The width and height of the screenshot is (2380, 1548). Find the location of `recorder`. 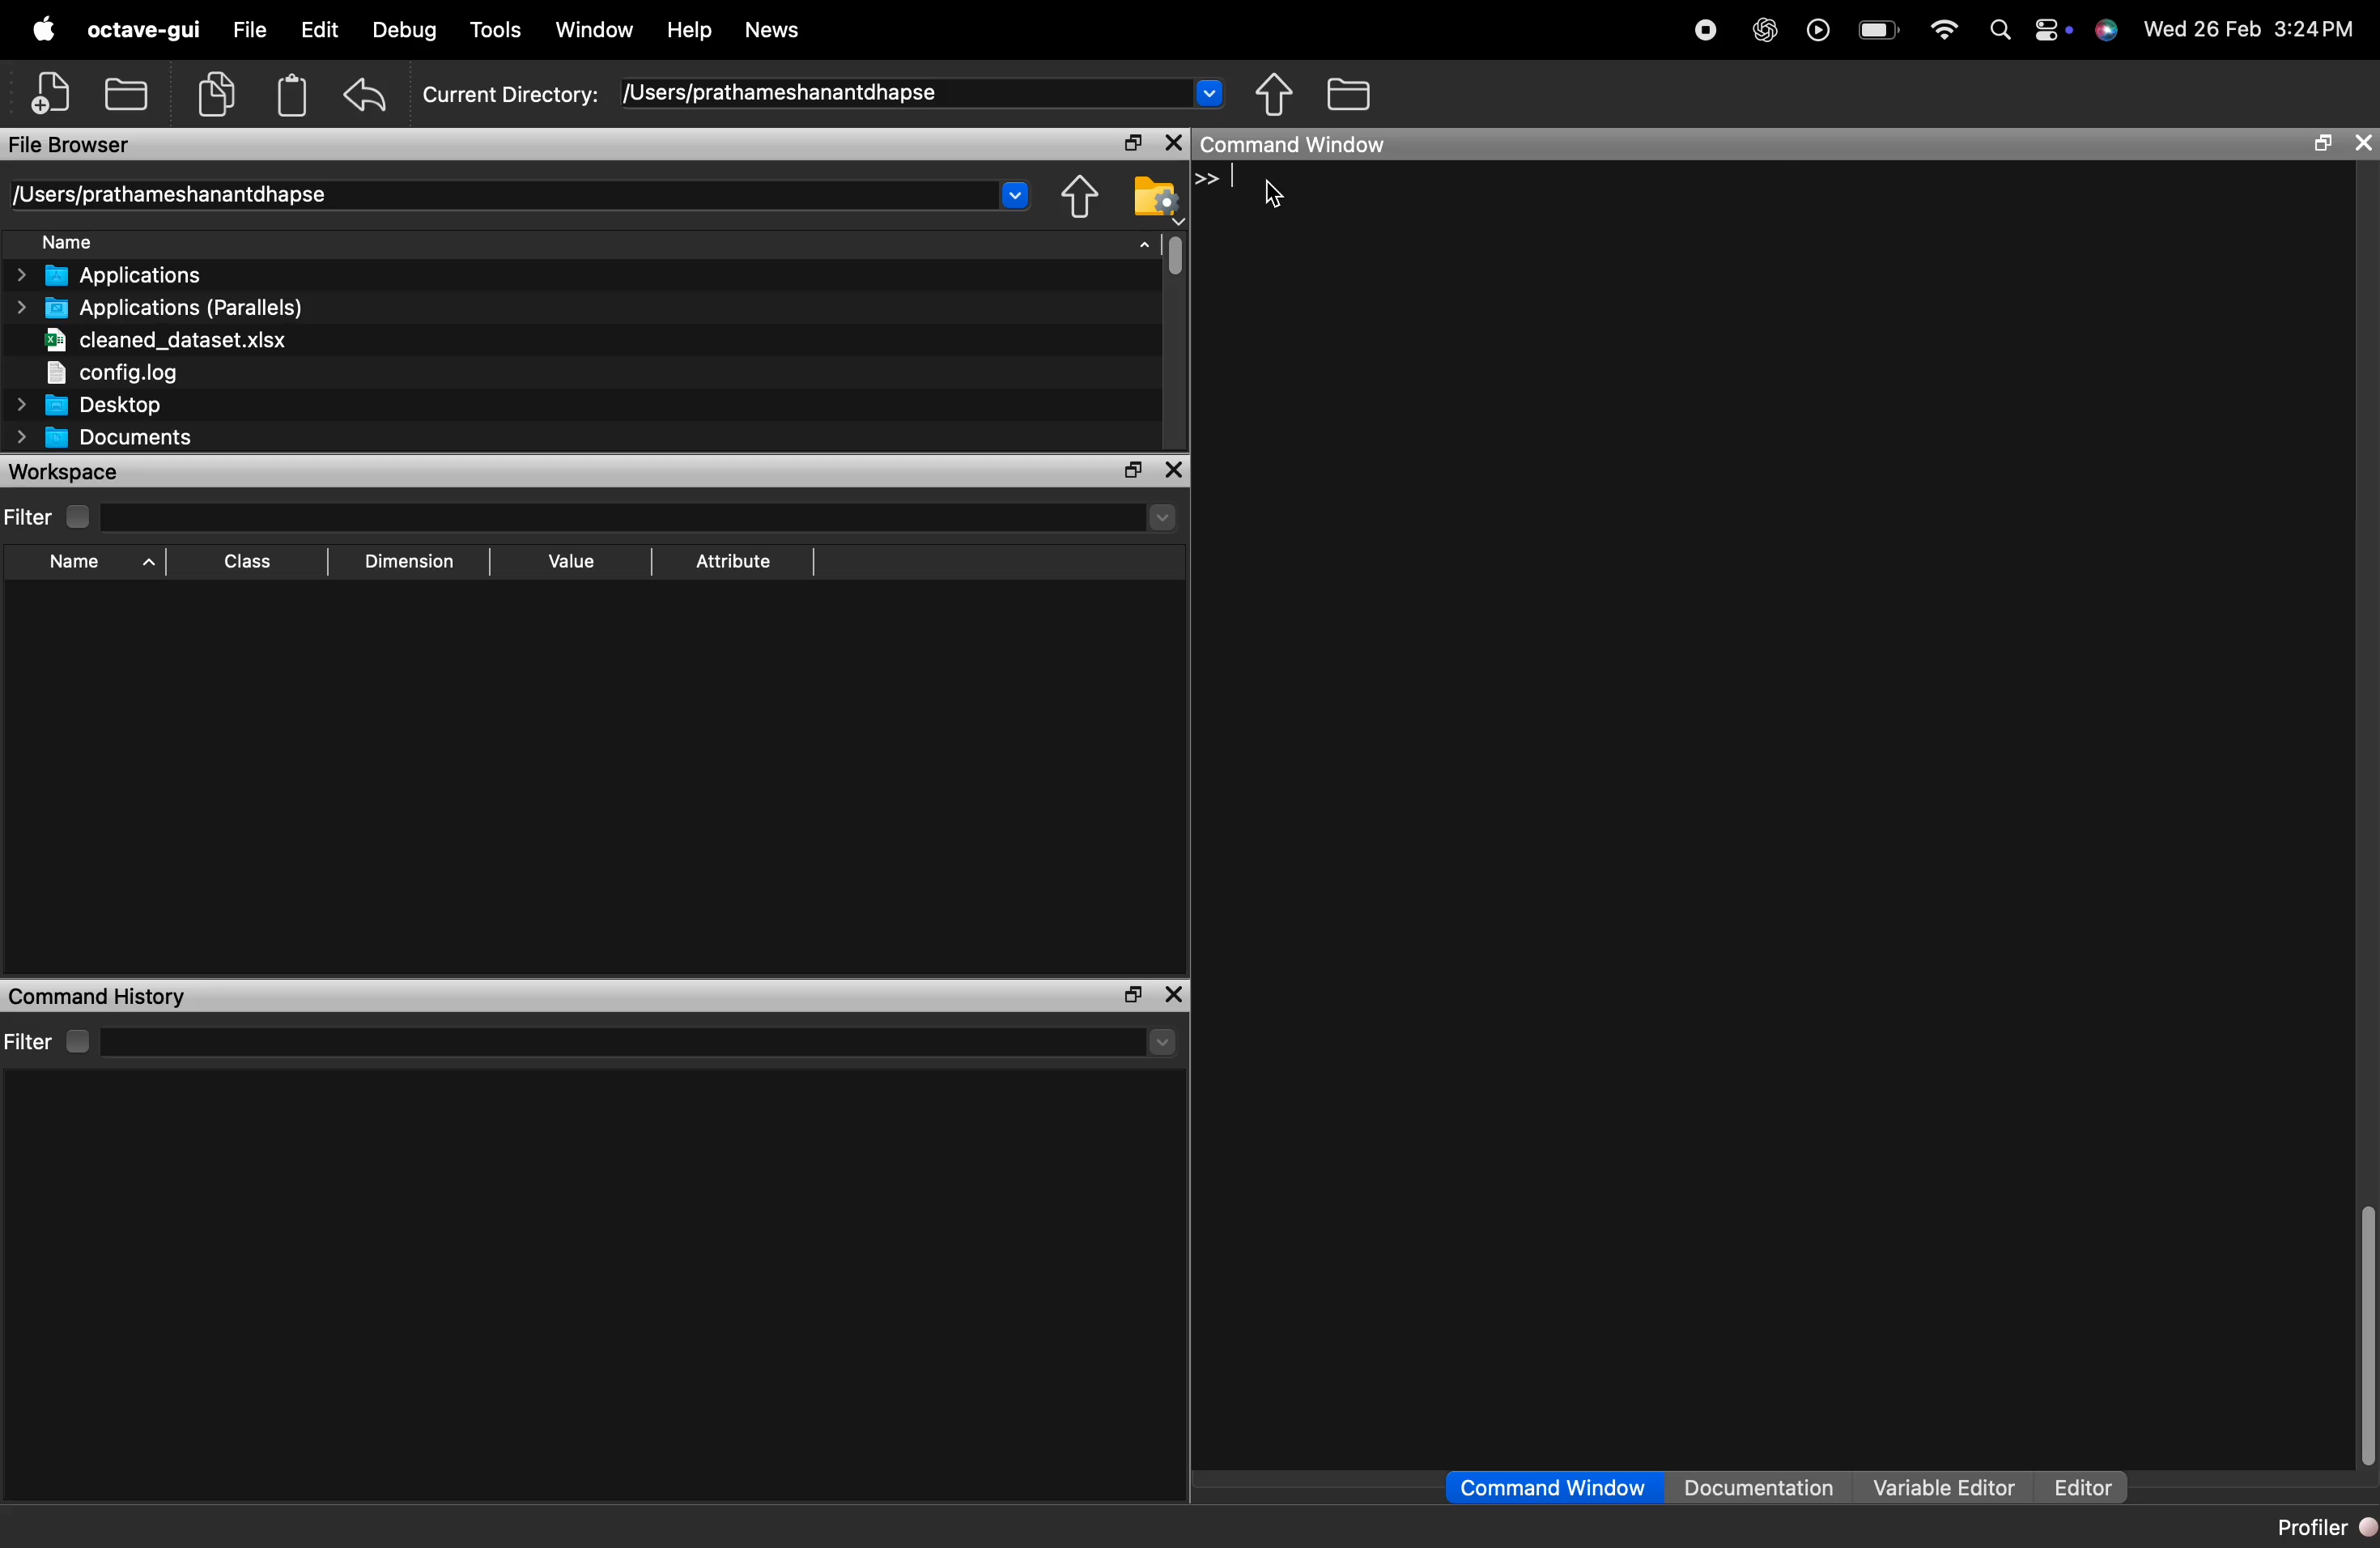

recorder is located at coordinates (1702, 31).